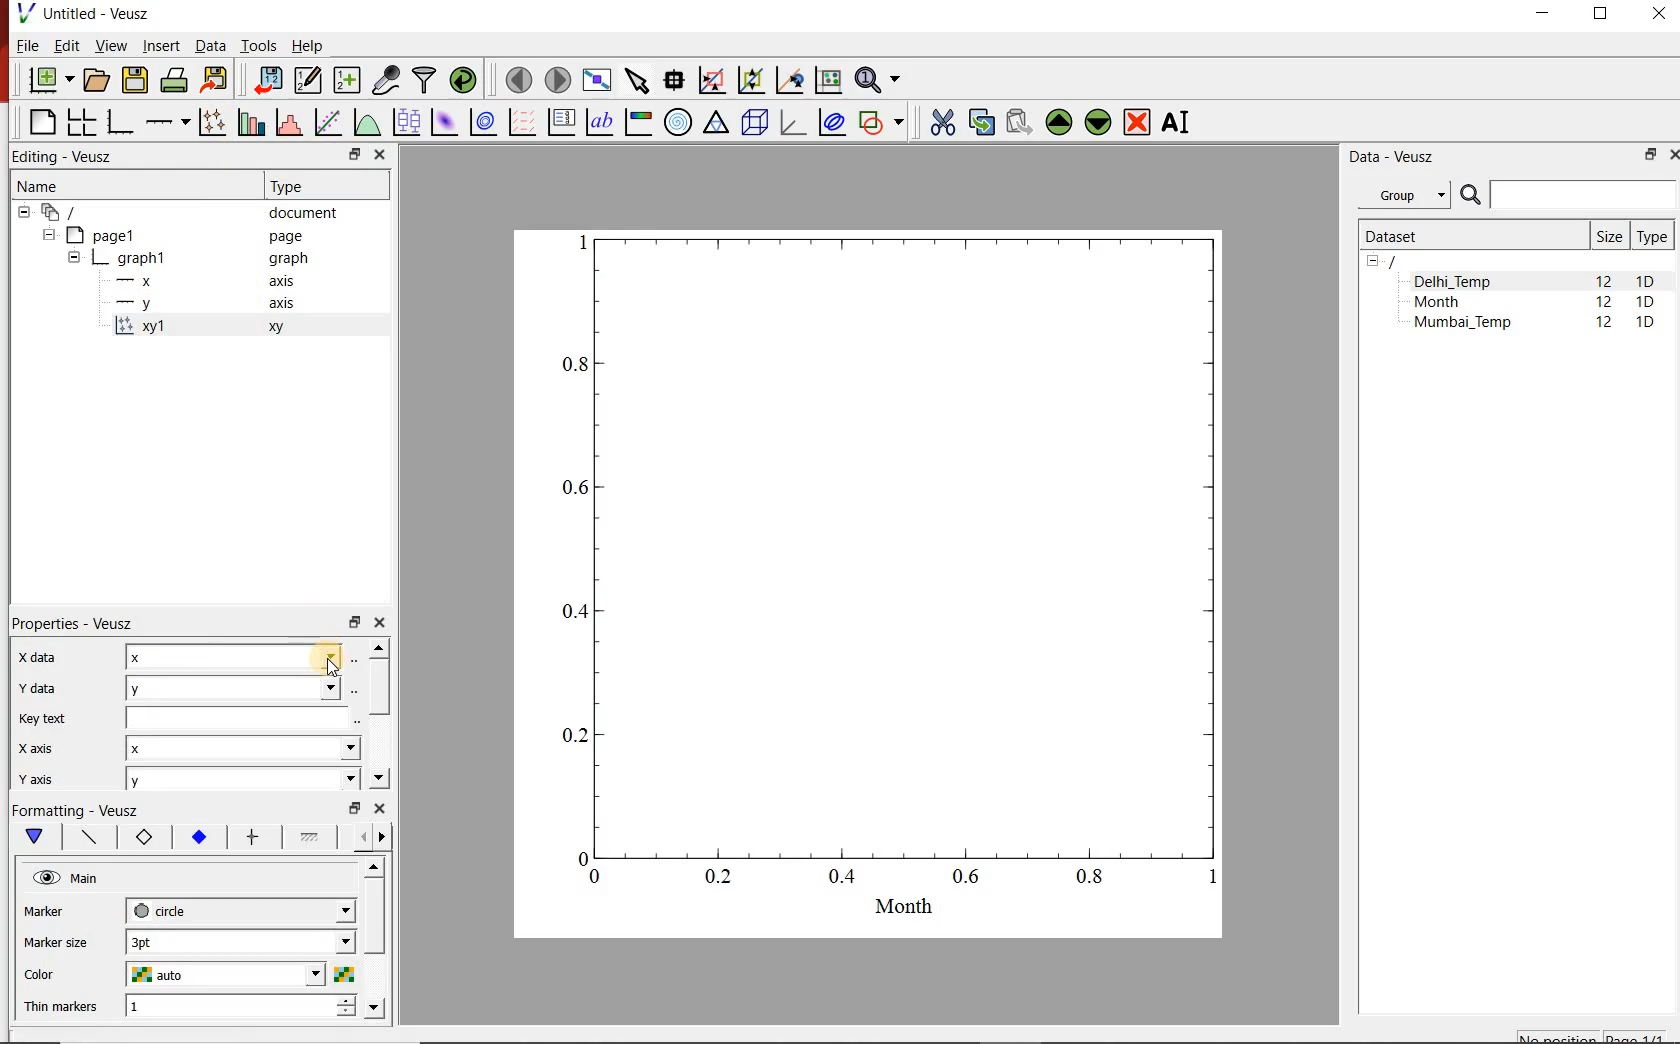 The height and width of the screenshot is (1044, 1680). What do you see at coordinates (832, 122) in the screenshot?
I see `plot covariance ellipses` at bounding box center [832, 122].